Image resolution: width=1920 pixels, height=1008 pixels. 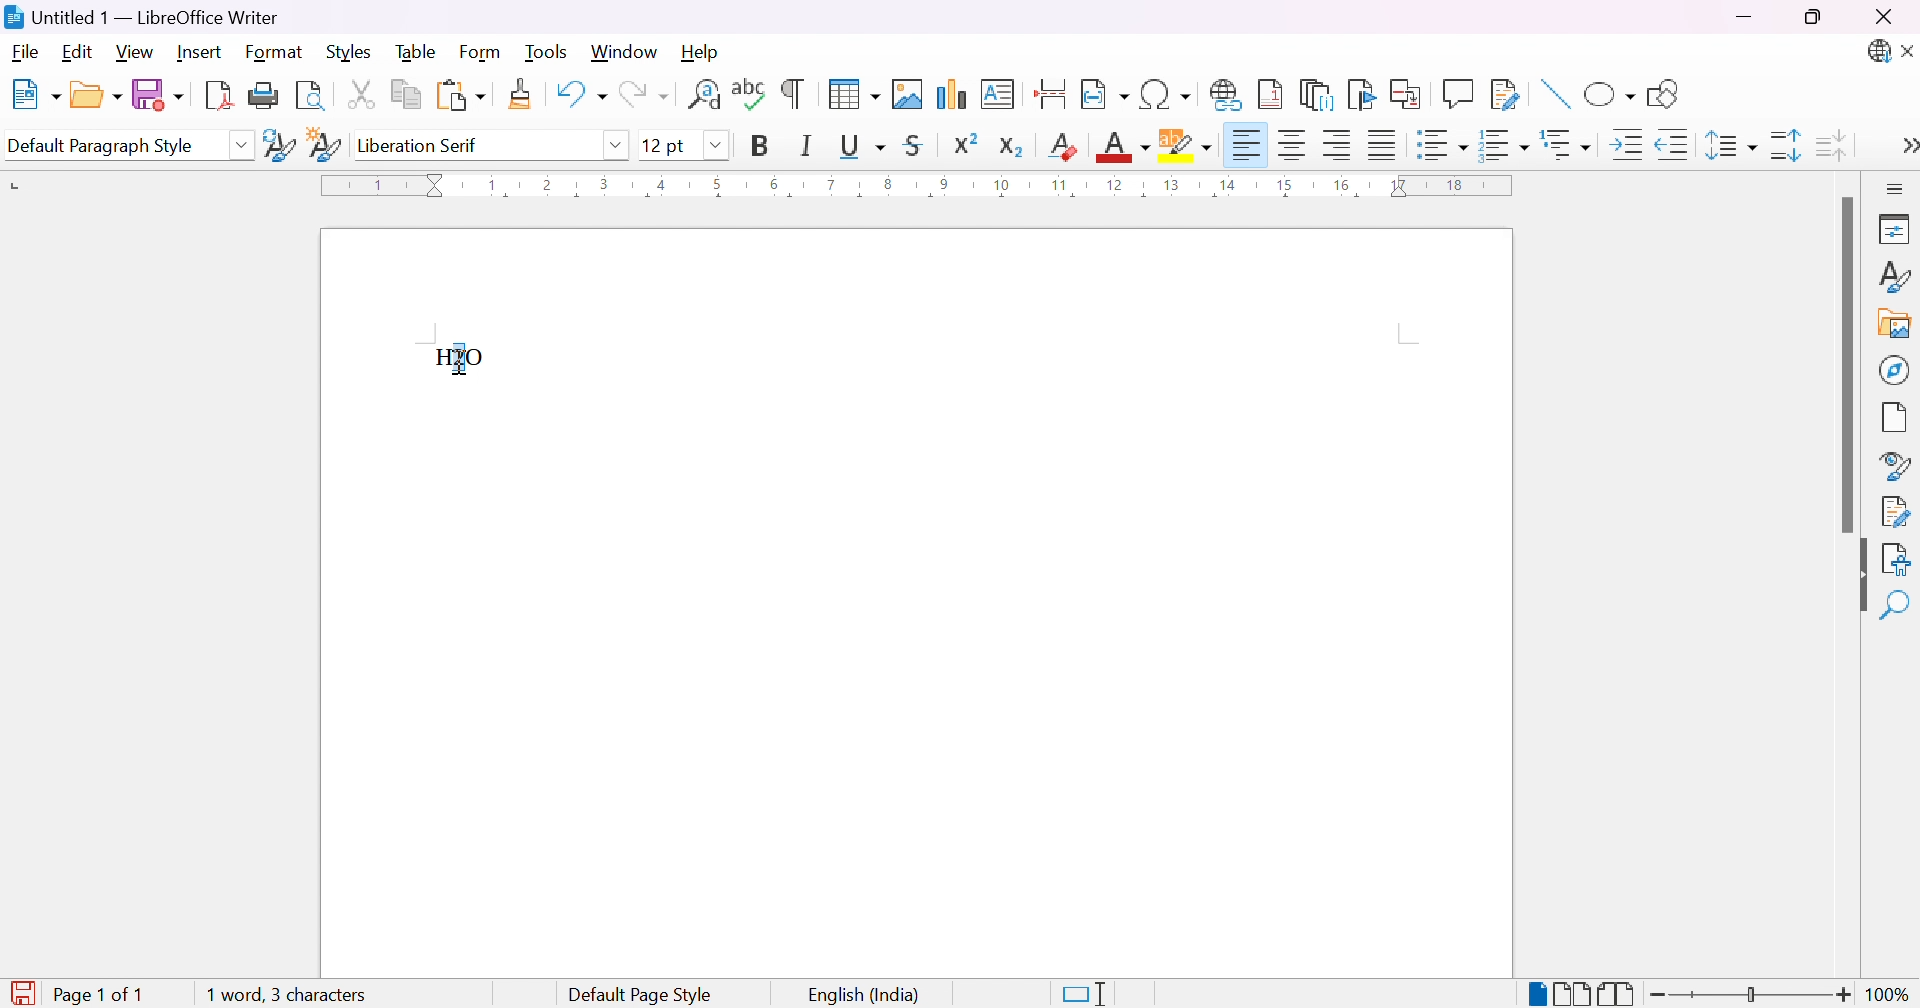 I want to click on Close, so click(x=1883, y=18).